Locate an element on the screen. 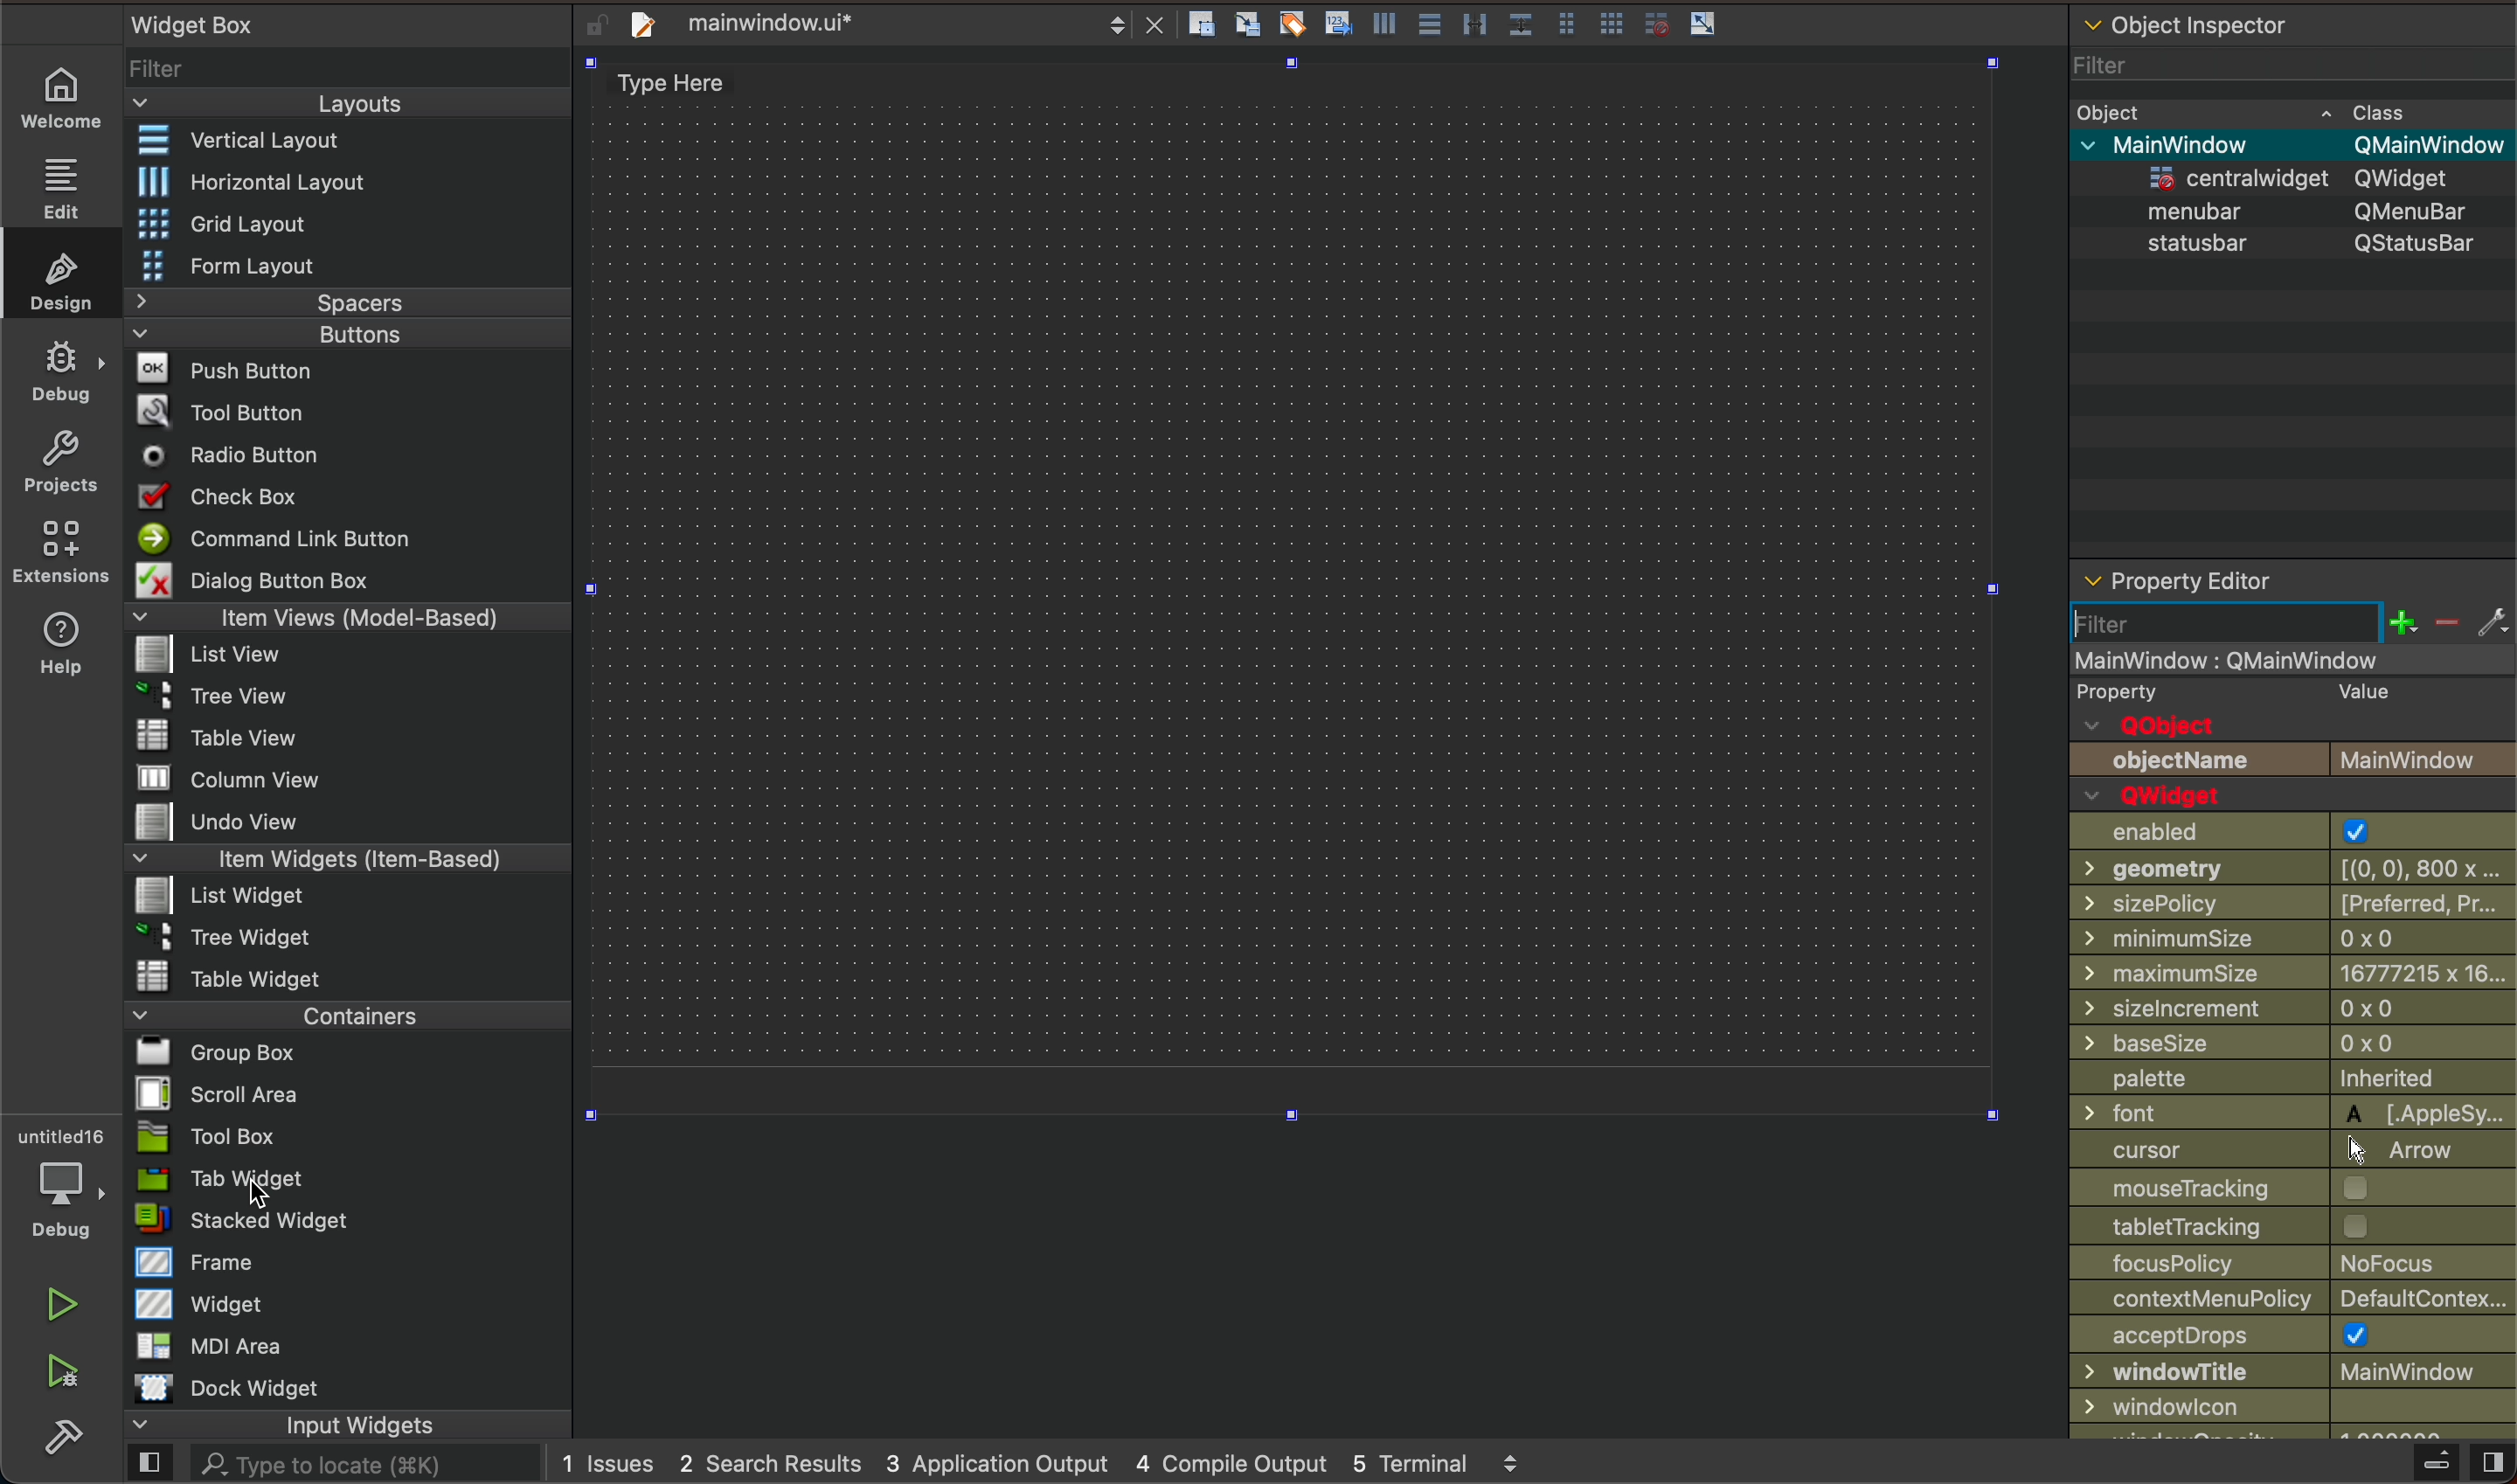 This screenshot has width=2517, height=1484. Filter is located at coordinates (164, 66).